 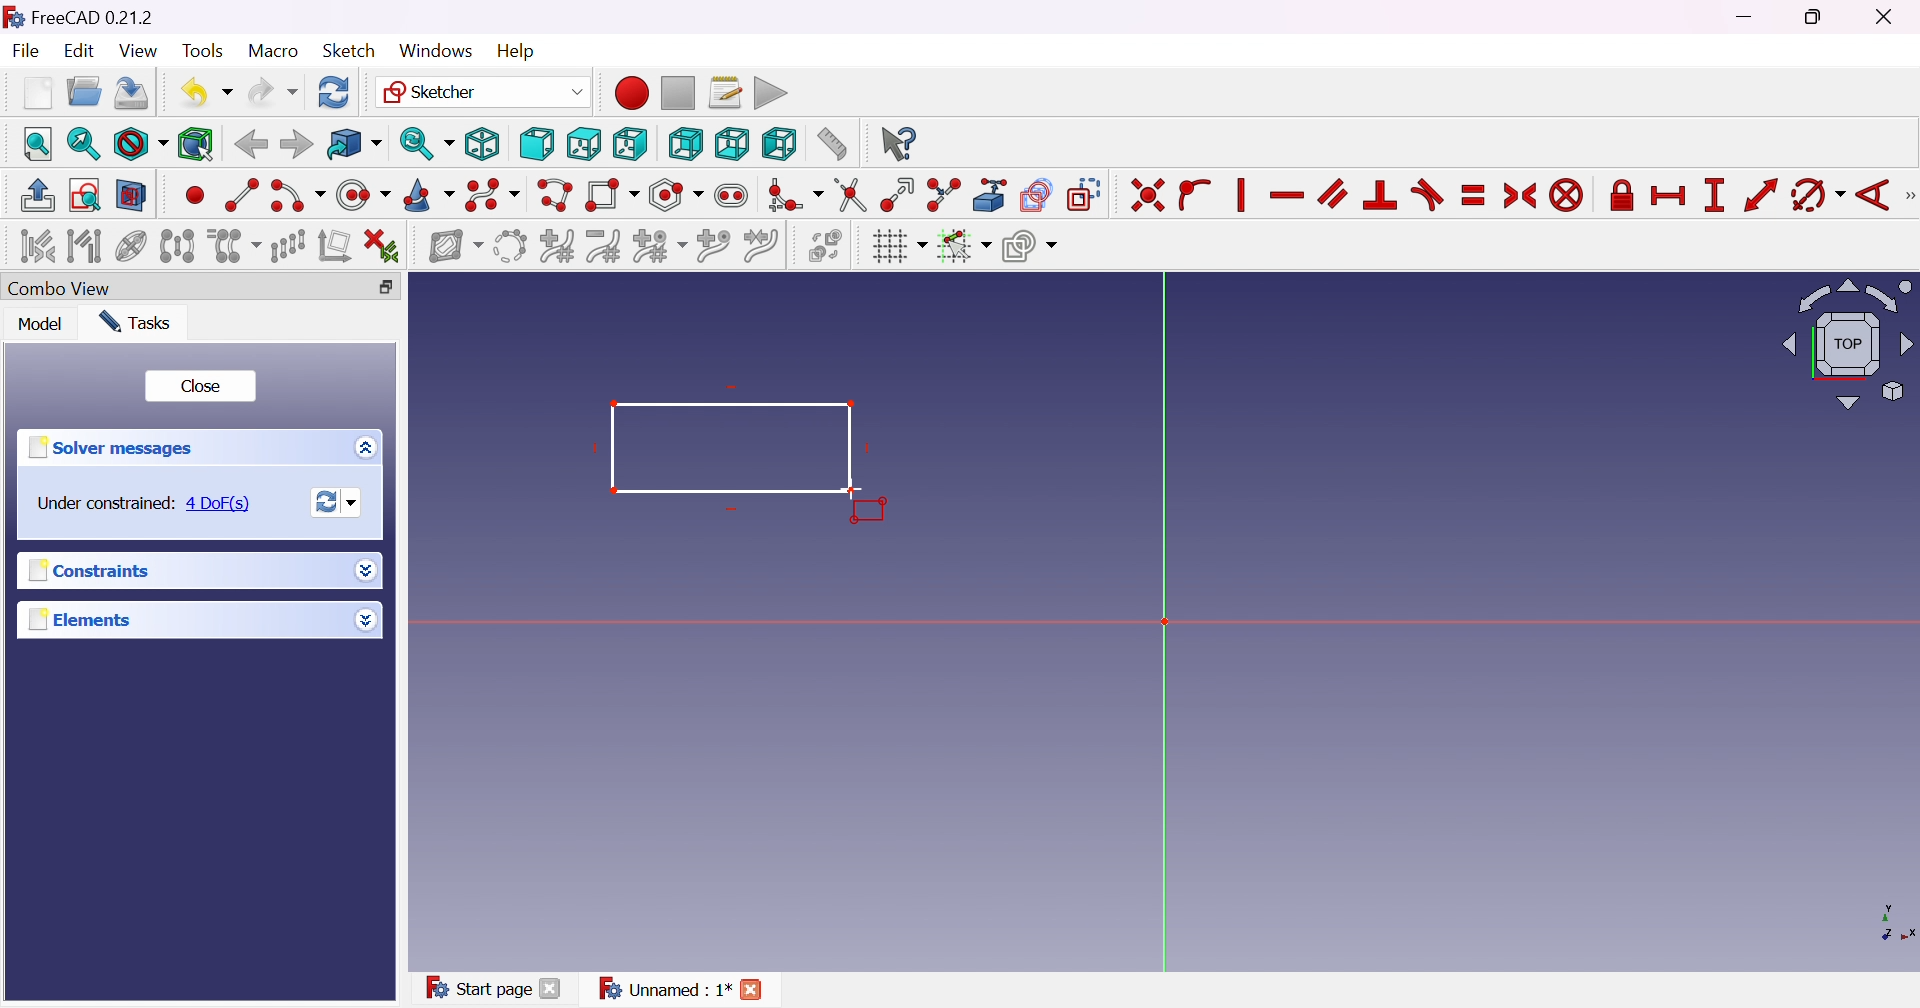 I want to click on Sync view, so click(x=427, y=144).